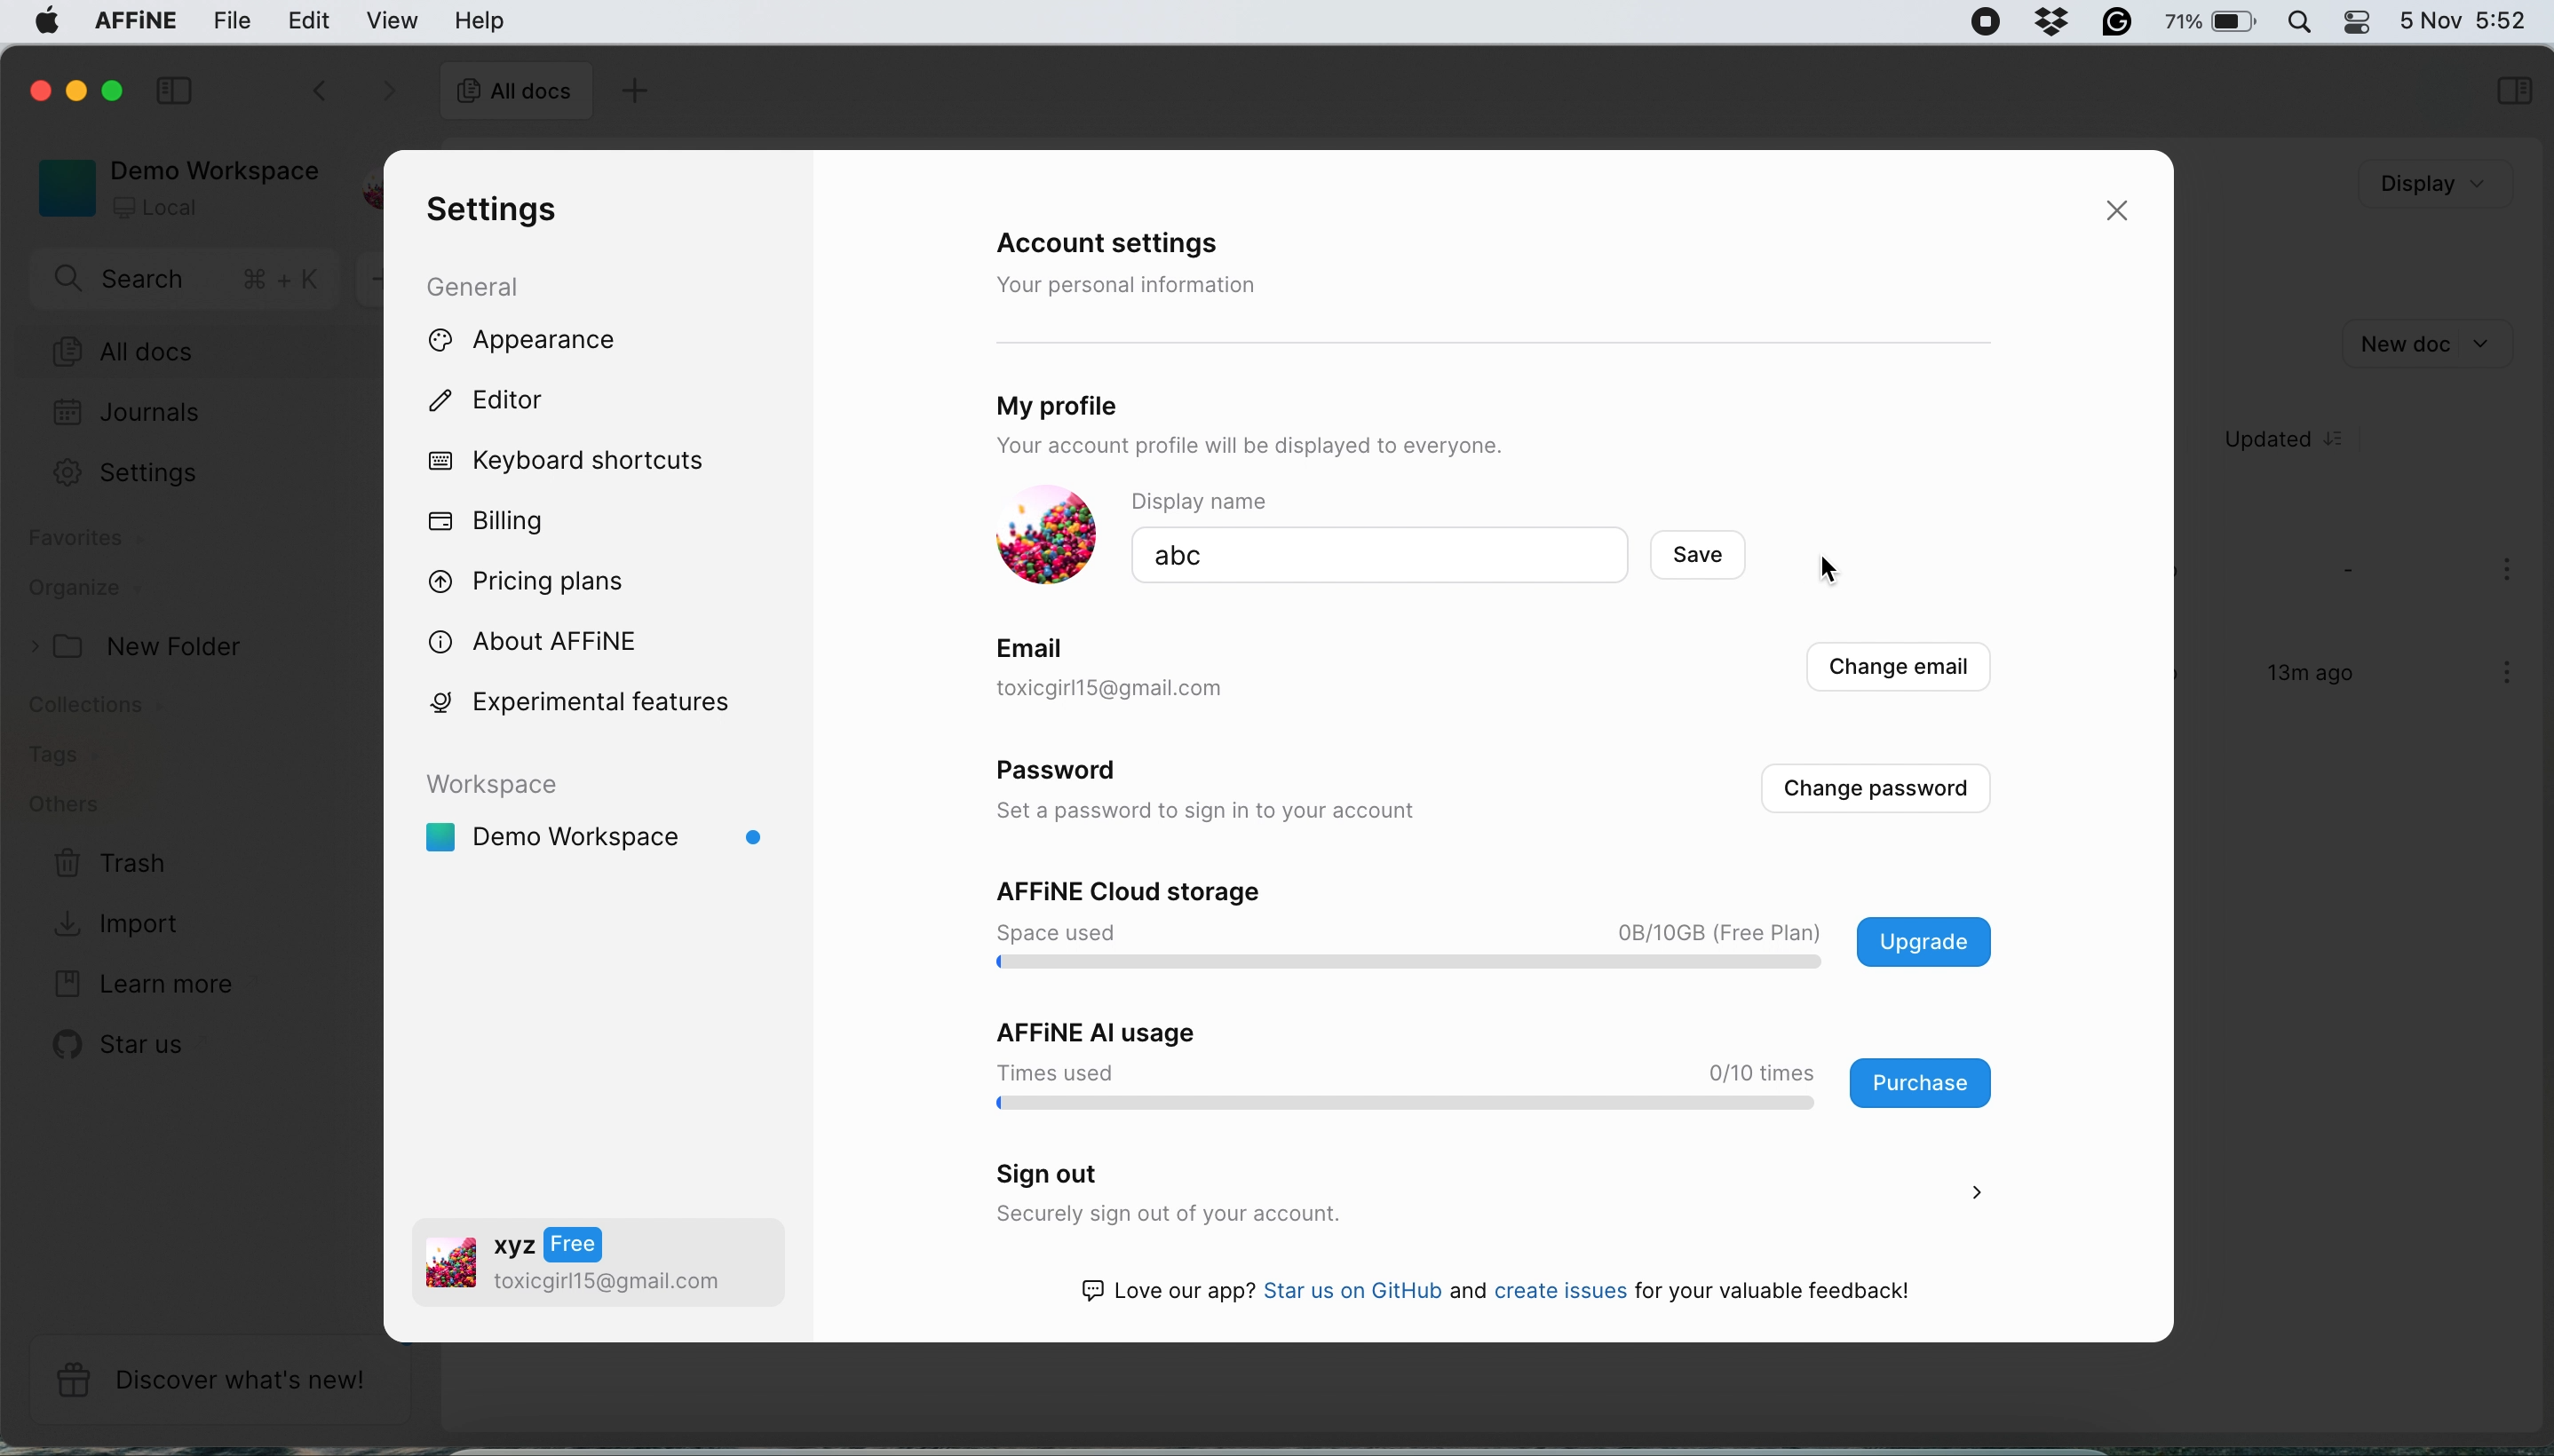 The height and width of the screenshot is (1456, 2554). I want to click on control center, so click(2355, 22).